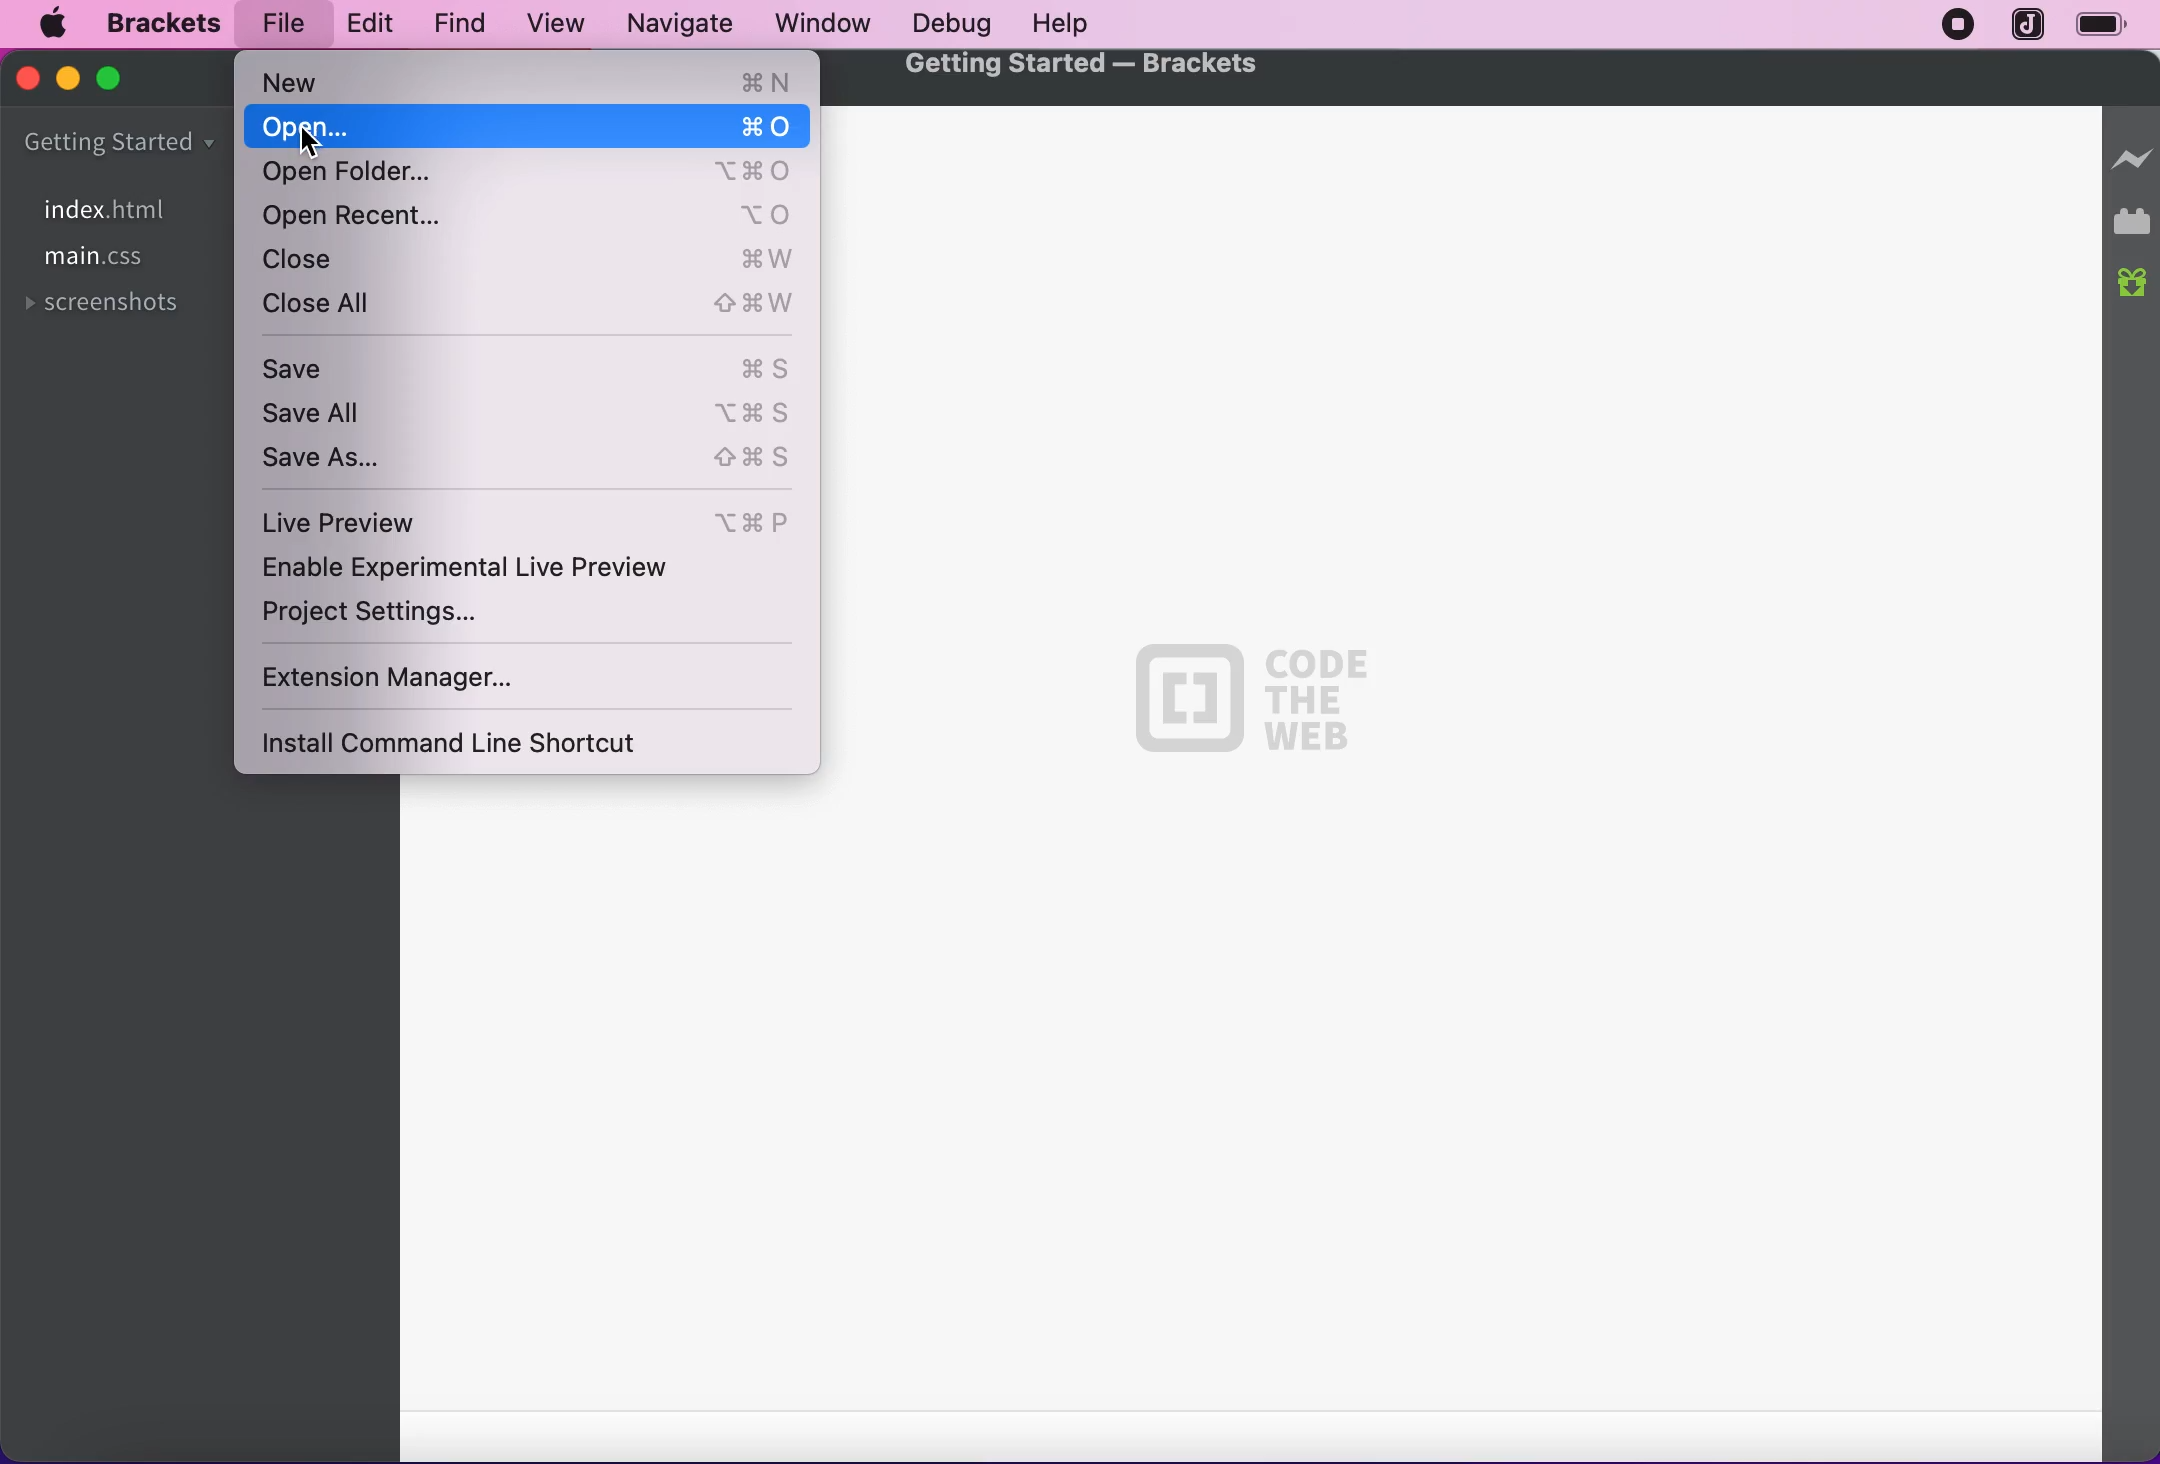 Image resolution: width=2160 pixels, height=1464 pixels. Describe the element at coordinates (824, 22) in the screenshot. I see `window` at that location.